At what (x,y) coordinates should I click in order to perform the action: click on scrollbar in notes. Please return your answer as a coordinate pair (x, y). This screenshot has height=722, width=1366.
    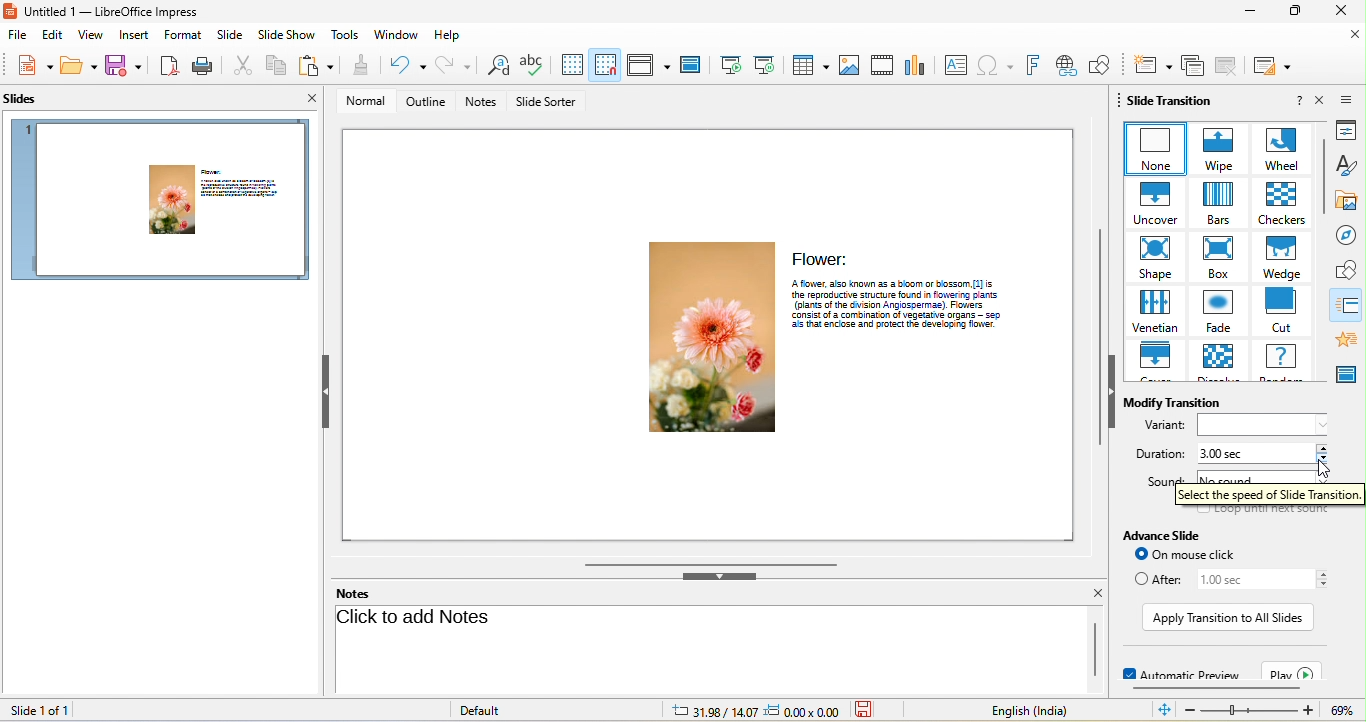
    Looking at the image, I should click on (1095, 648).